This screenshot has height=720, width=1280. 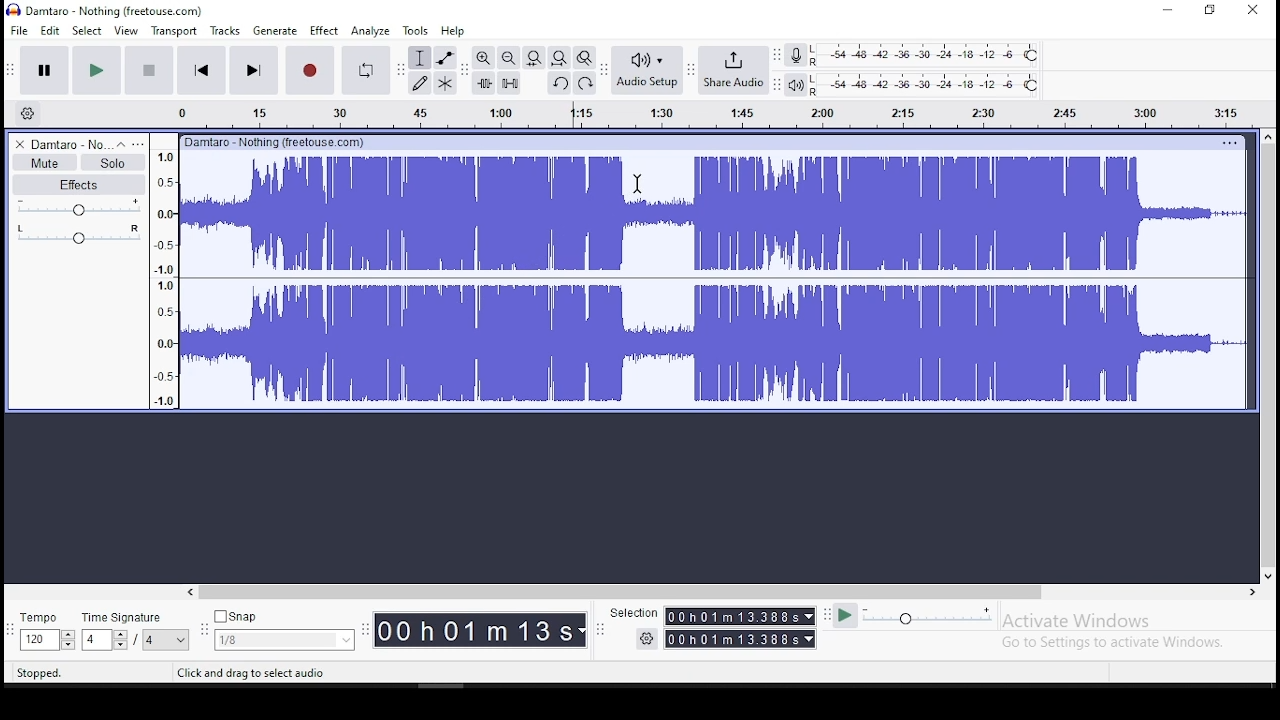 I want to click on icon and file name, so click(x=111, y=9).